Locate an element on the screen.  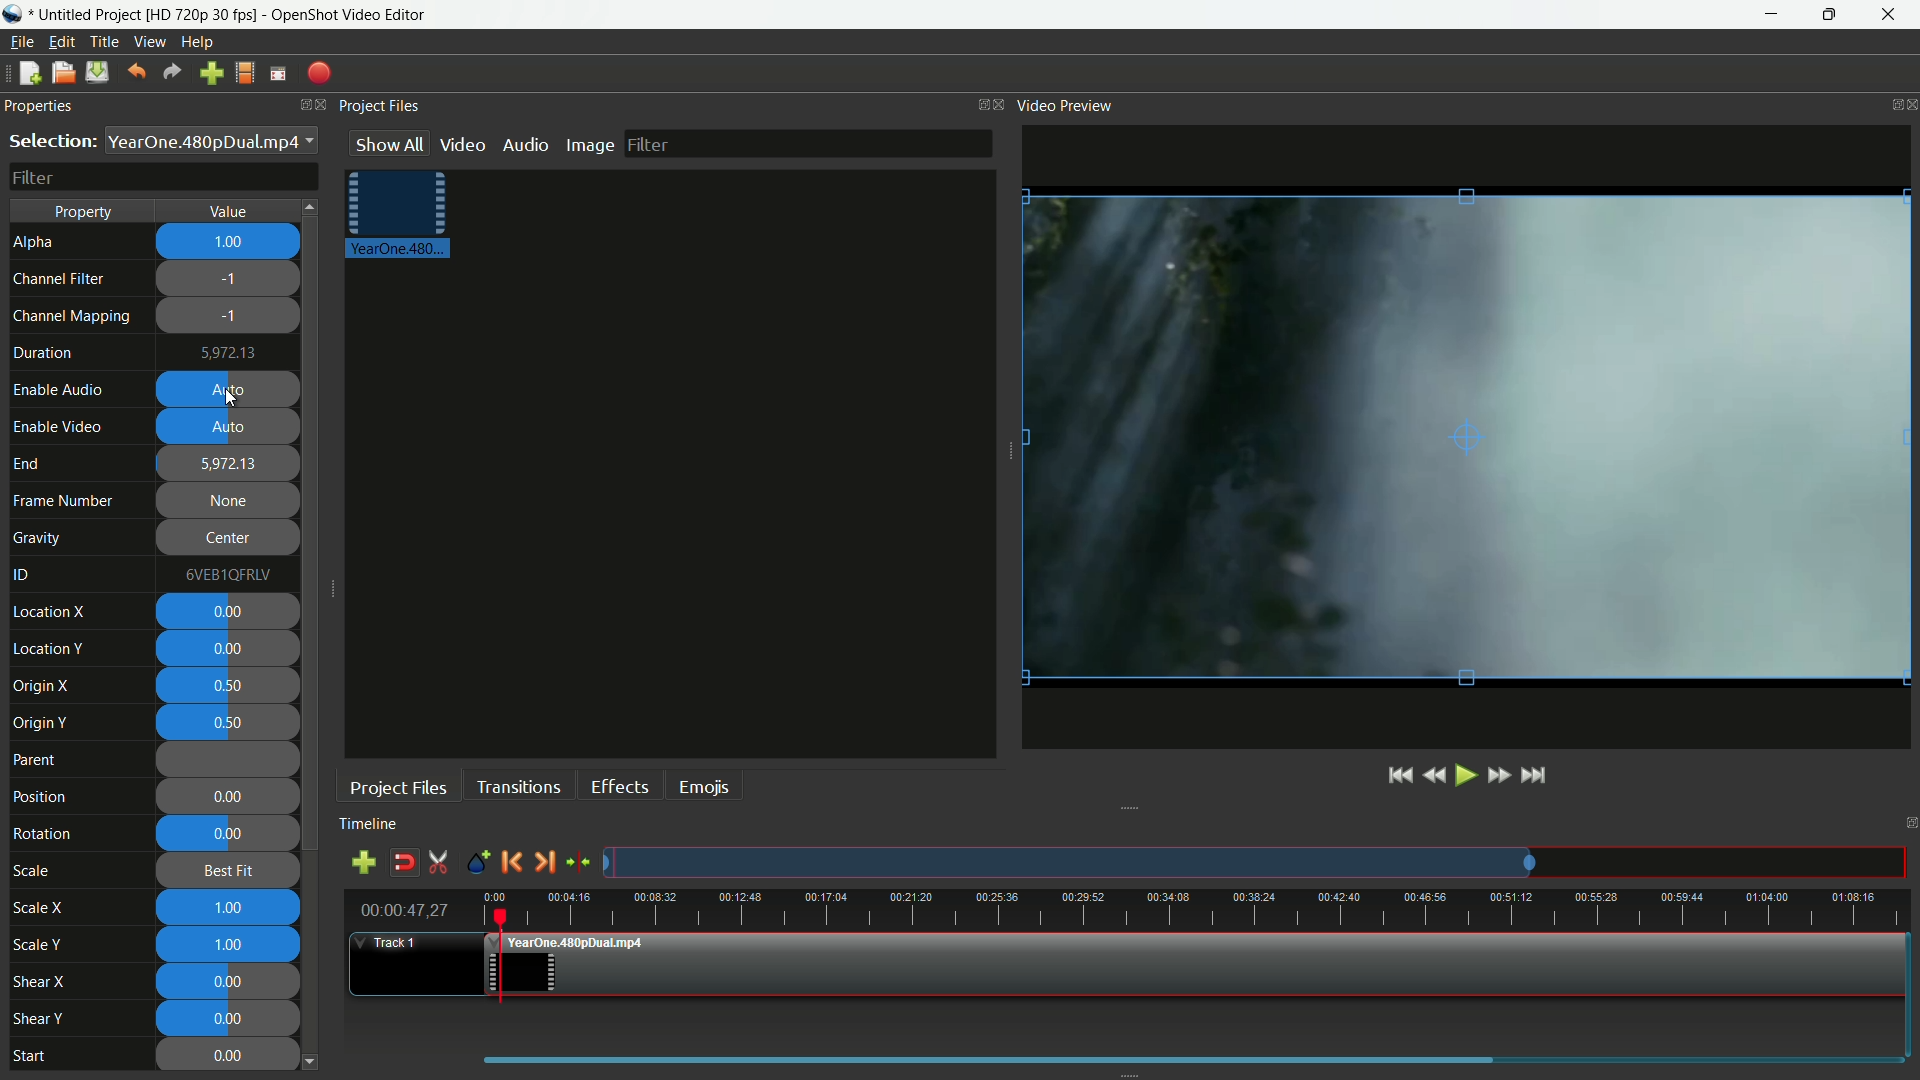
rewind is located at coordinates (1339, 776).